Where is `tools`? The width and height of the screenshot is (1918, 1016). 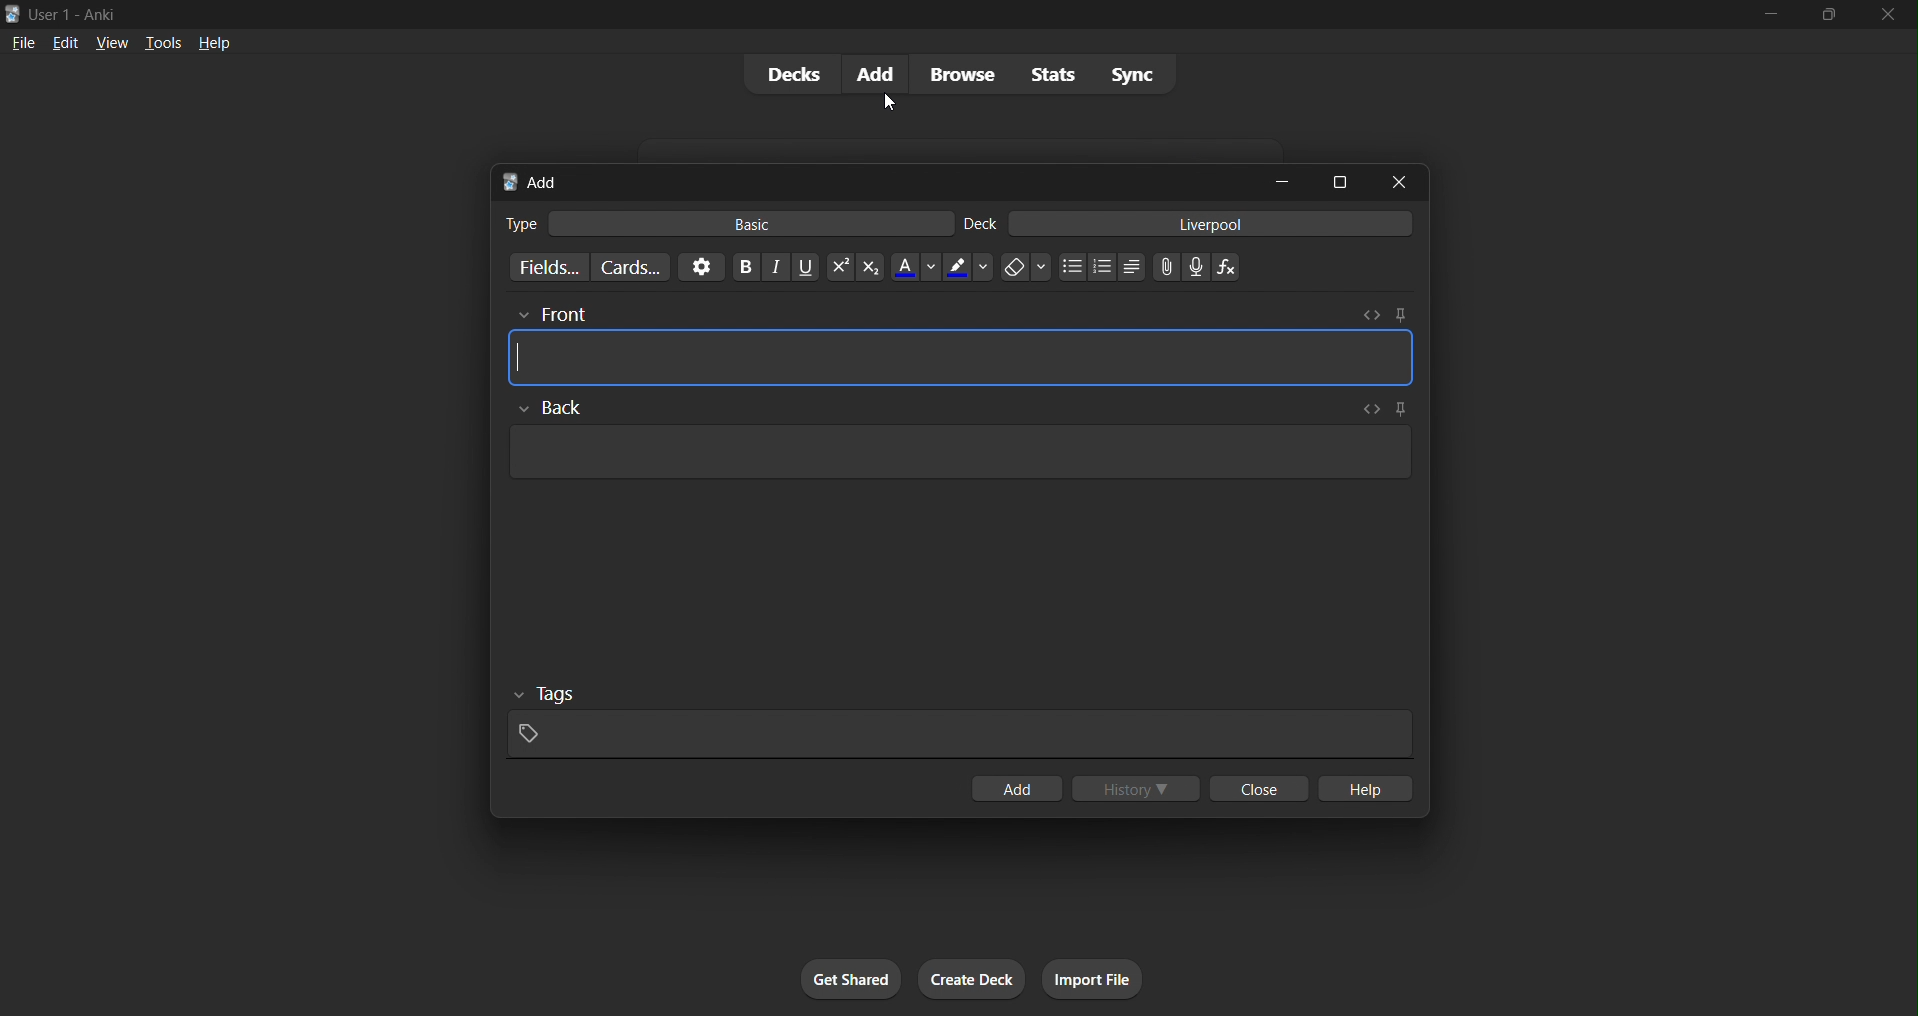
tools is located at coordinates (163, 41).